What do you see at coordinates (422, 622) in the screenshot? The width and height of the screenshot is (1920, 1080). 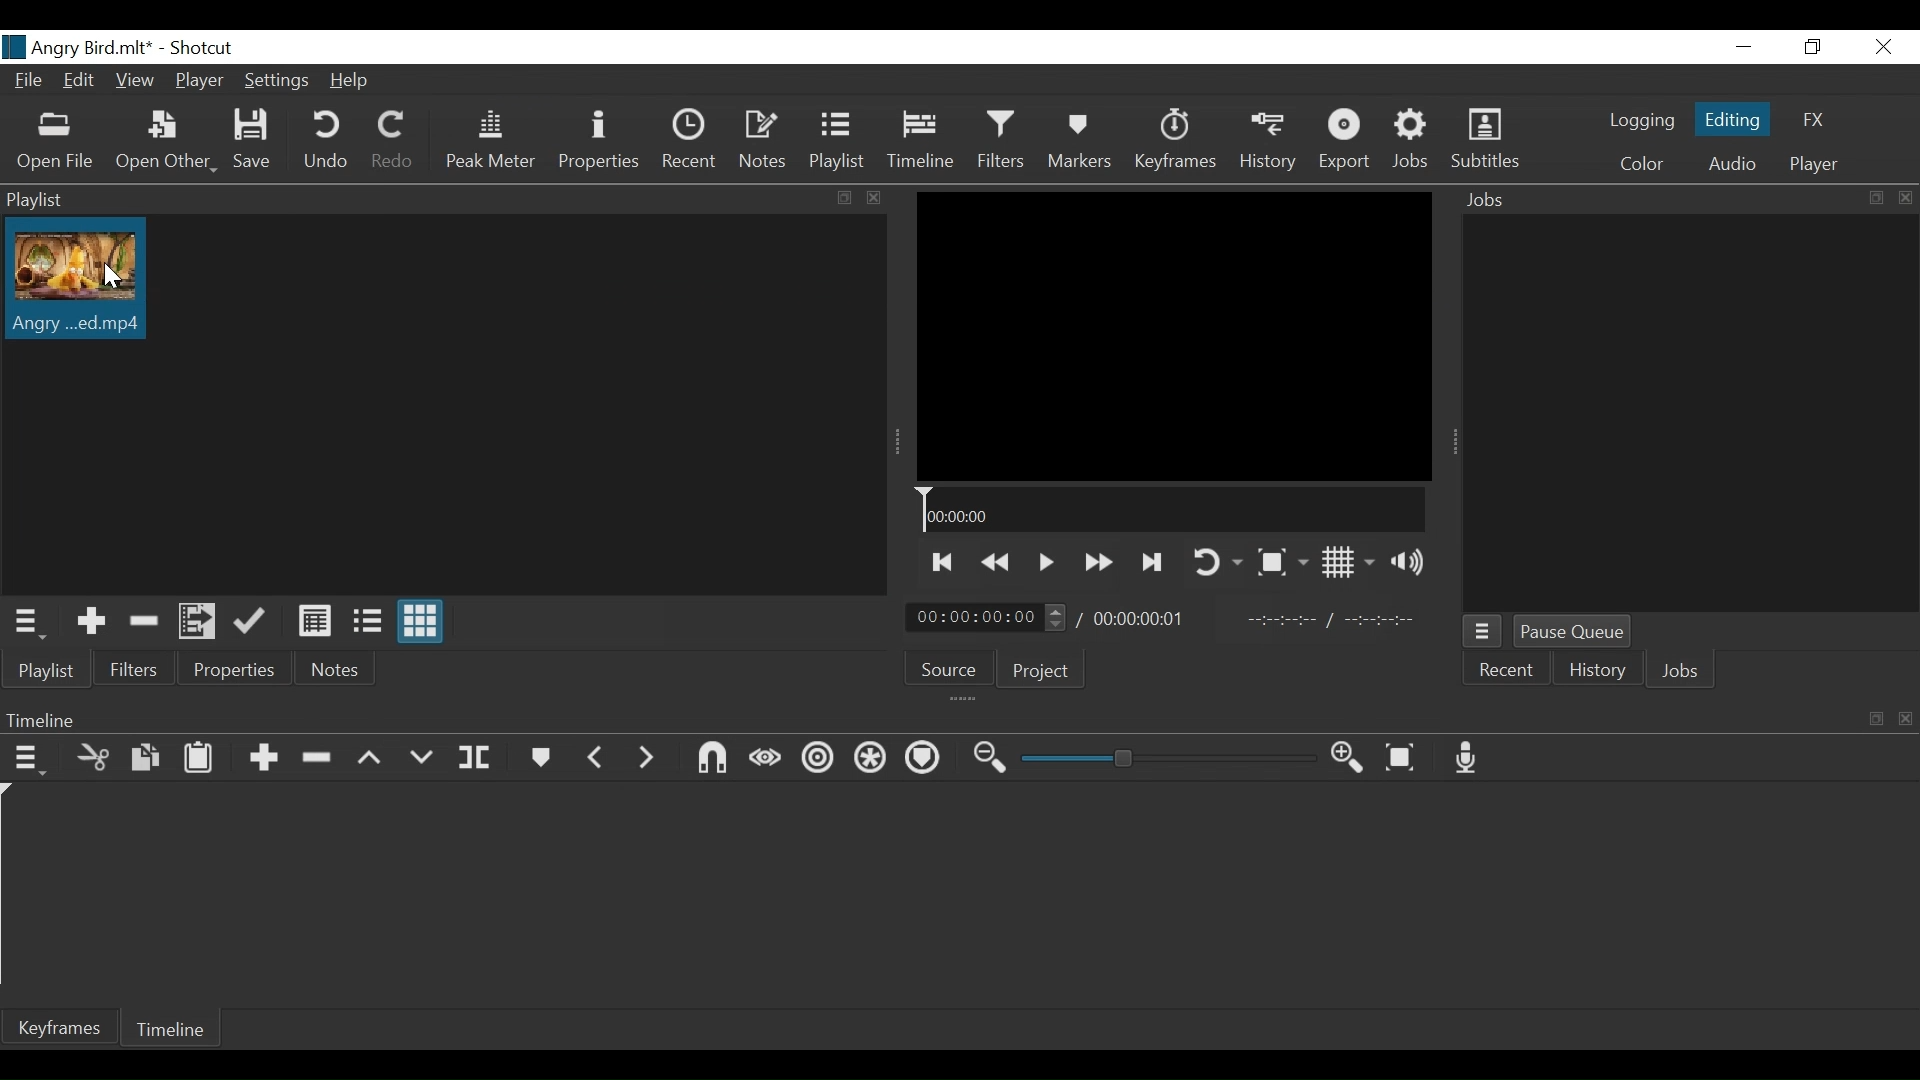 I see `View as icons` at bounding box center [422, 622].